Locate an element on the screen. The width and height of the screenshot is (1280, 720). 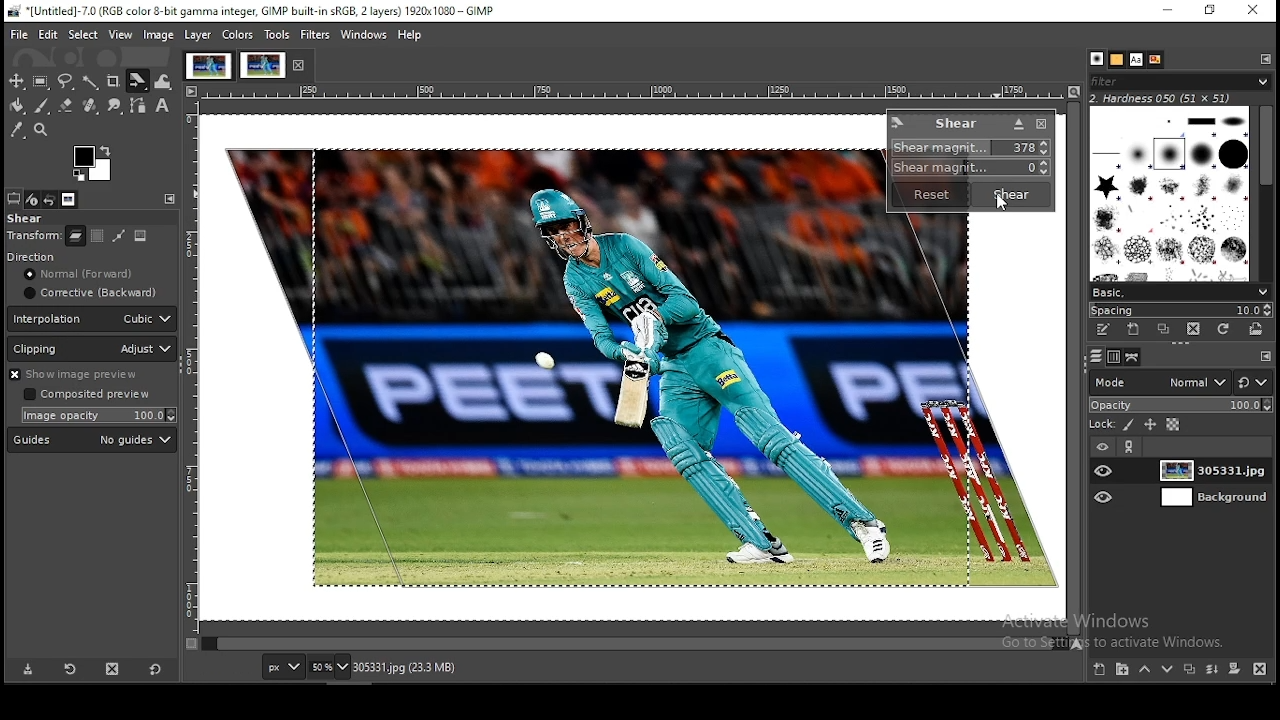
view is located at coordinates (120, 35).